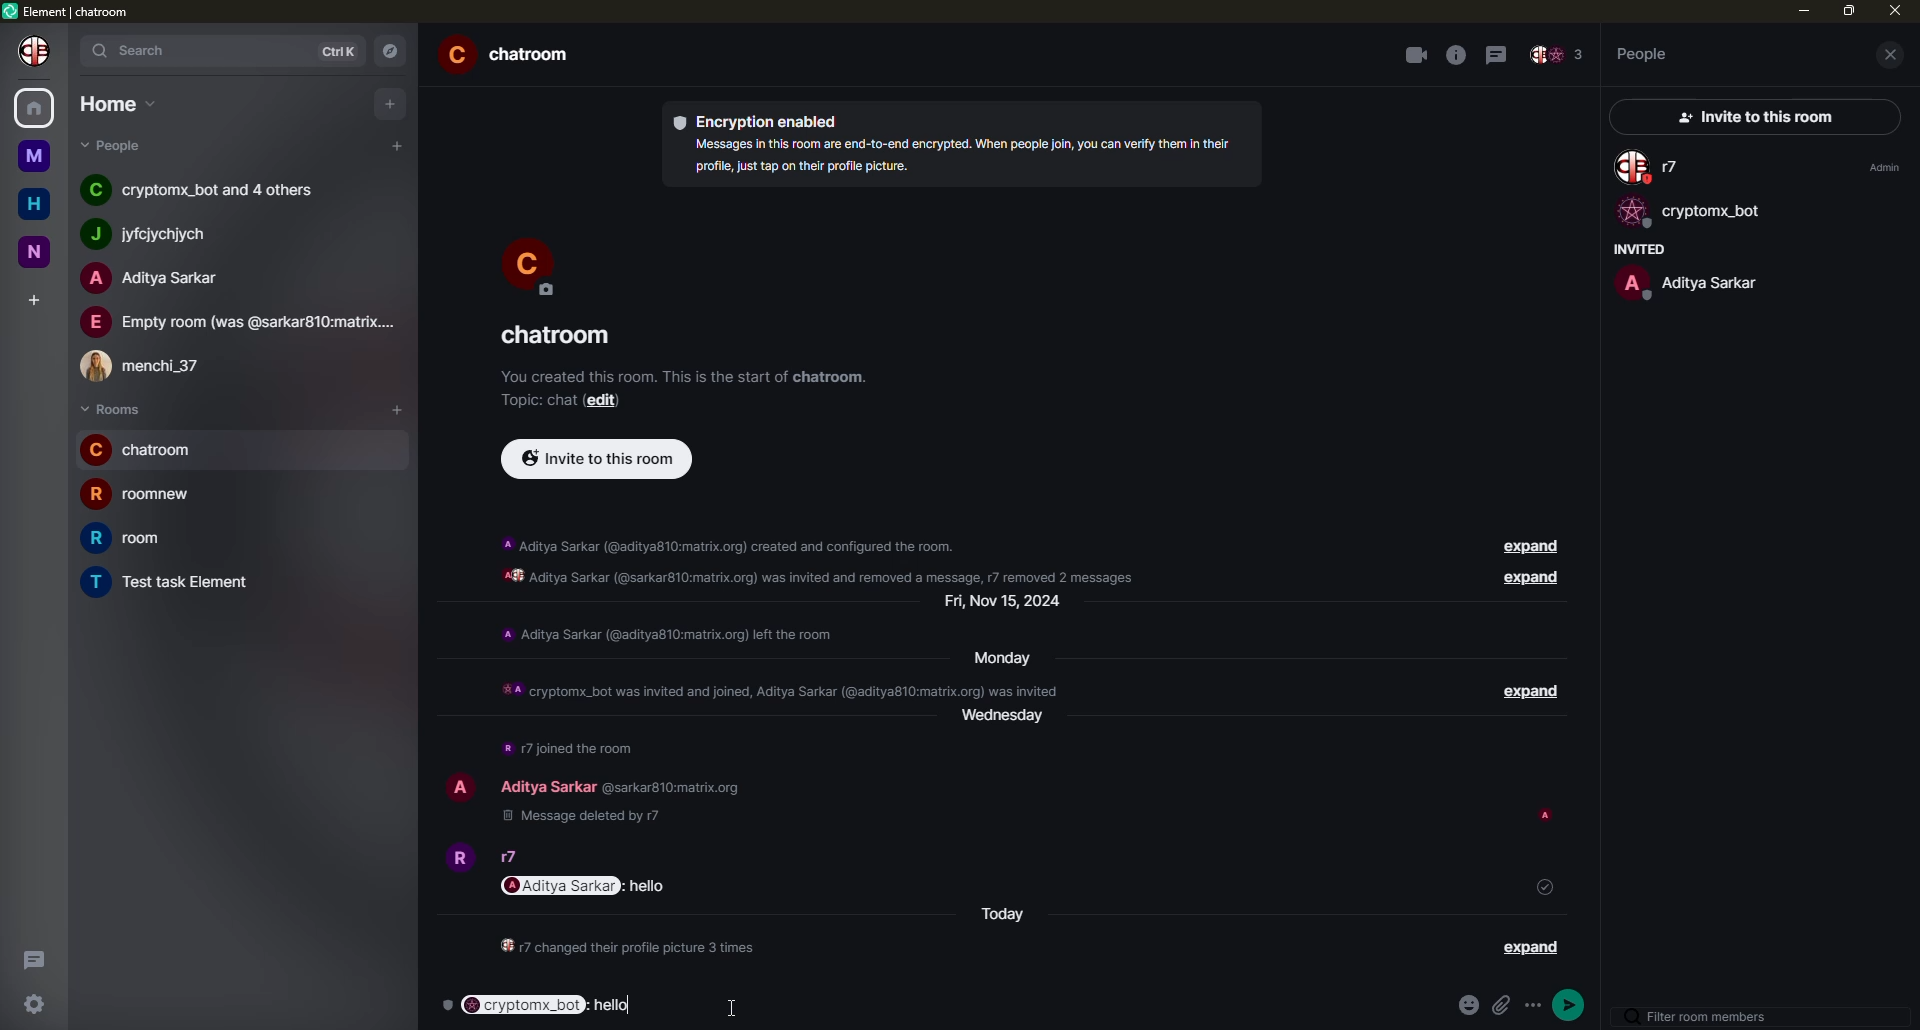  I want to click on room, so click(141, 539).